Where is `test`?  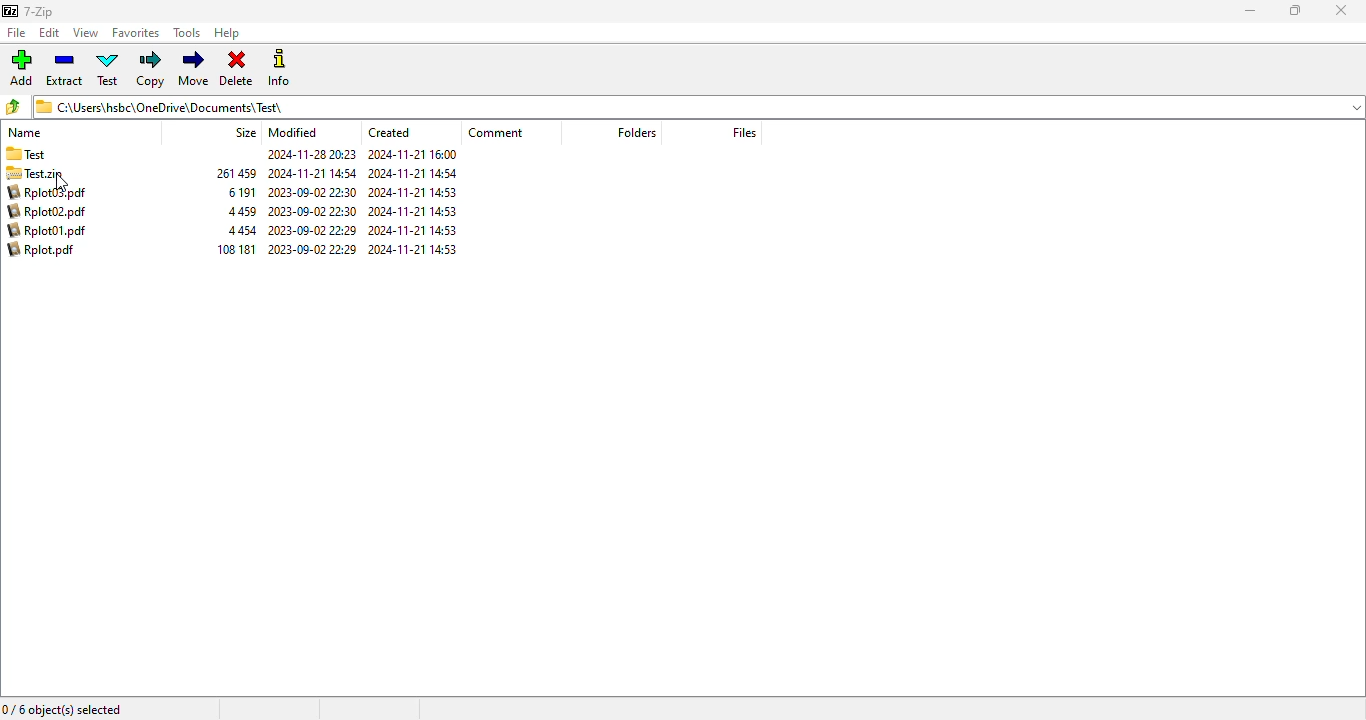
test is located at coordinates (108, 69).